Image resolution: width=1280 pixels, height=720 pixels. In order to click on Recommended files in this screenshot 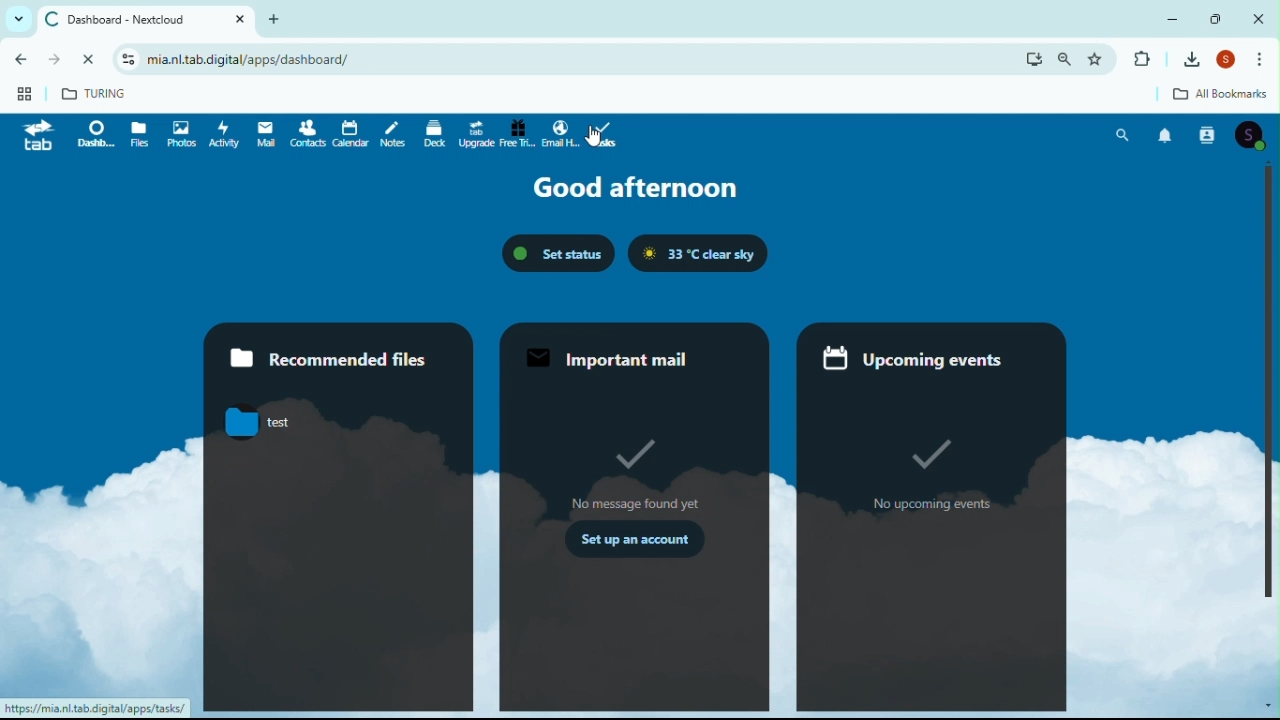, I will do `click(339, 353)`.